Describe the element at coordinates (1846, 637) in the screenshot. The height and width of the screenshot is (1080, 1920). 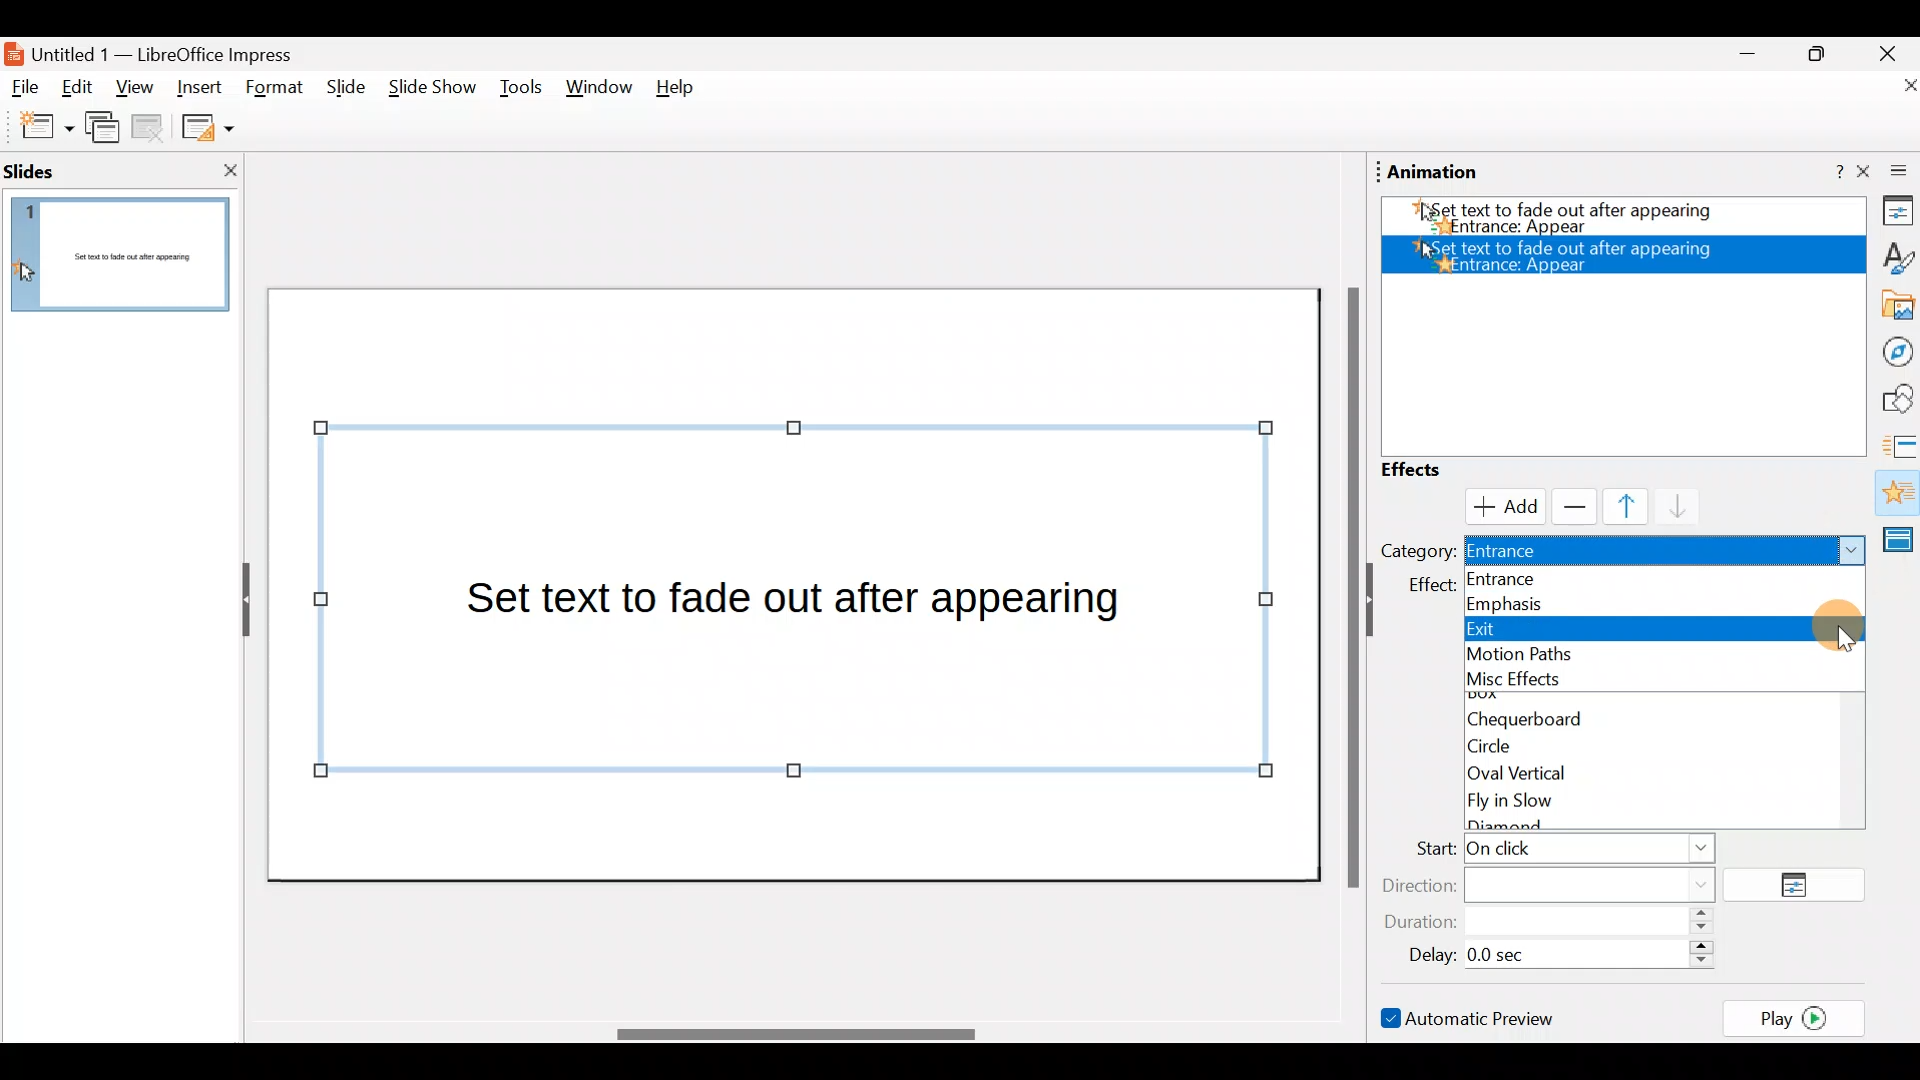
I see `Add effect` at that location.